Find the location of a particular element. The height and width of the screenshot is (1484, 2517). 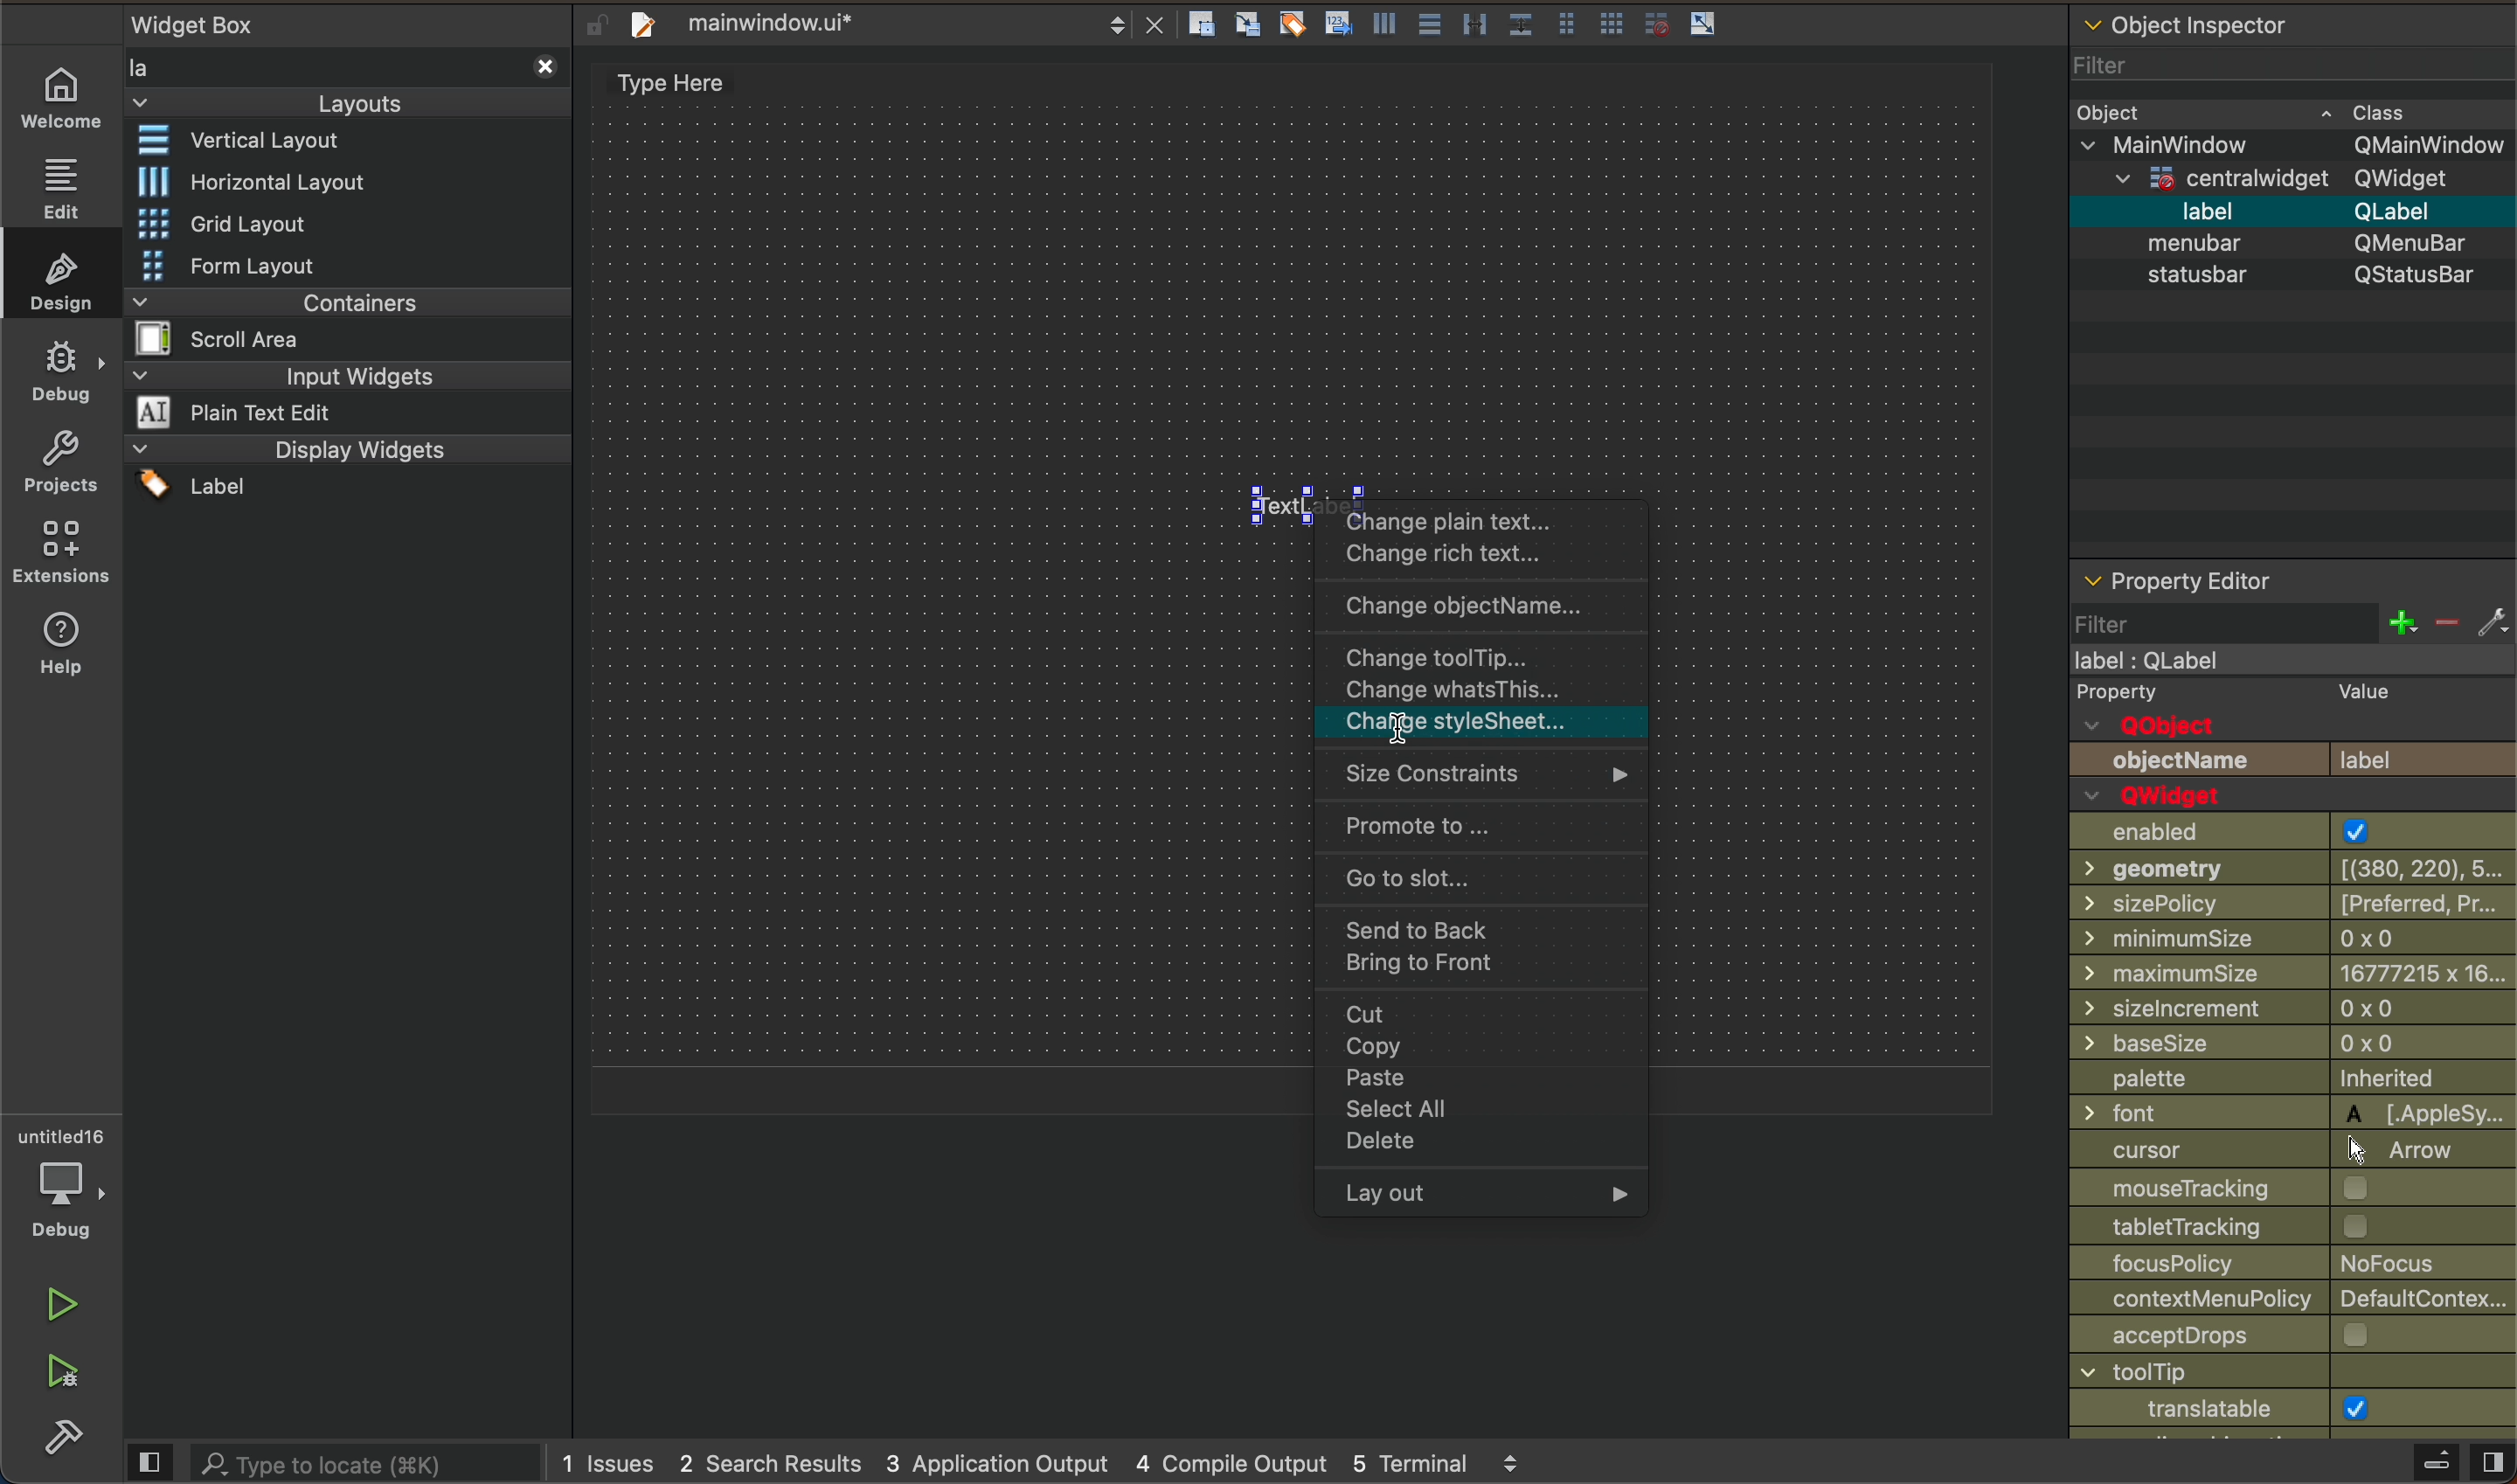

issues is located at coordinates (608, 1463).